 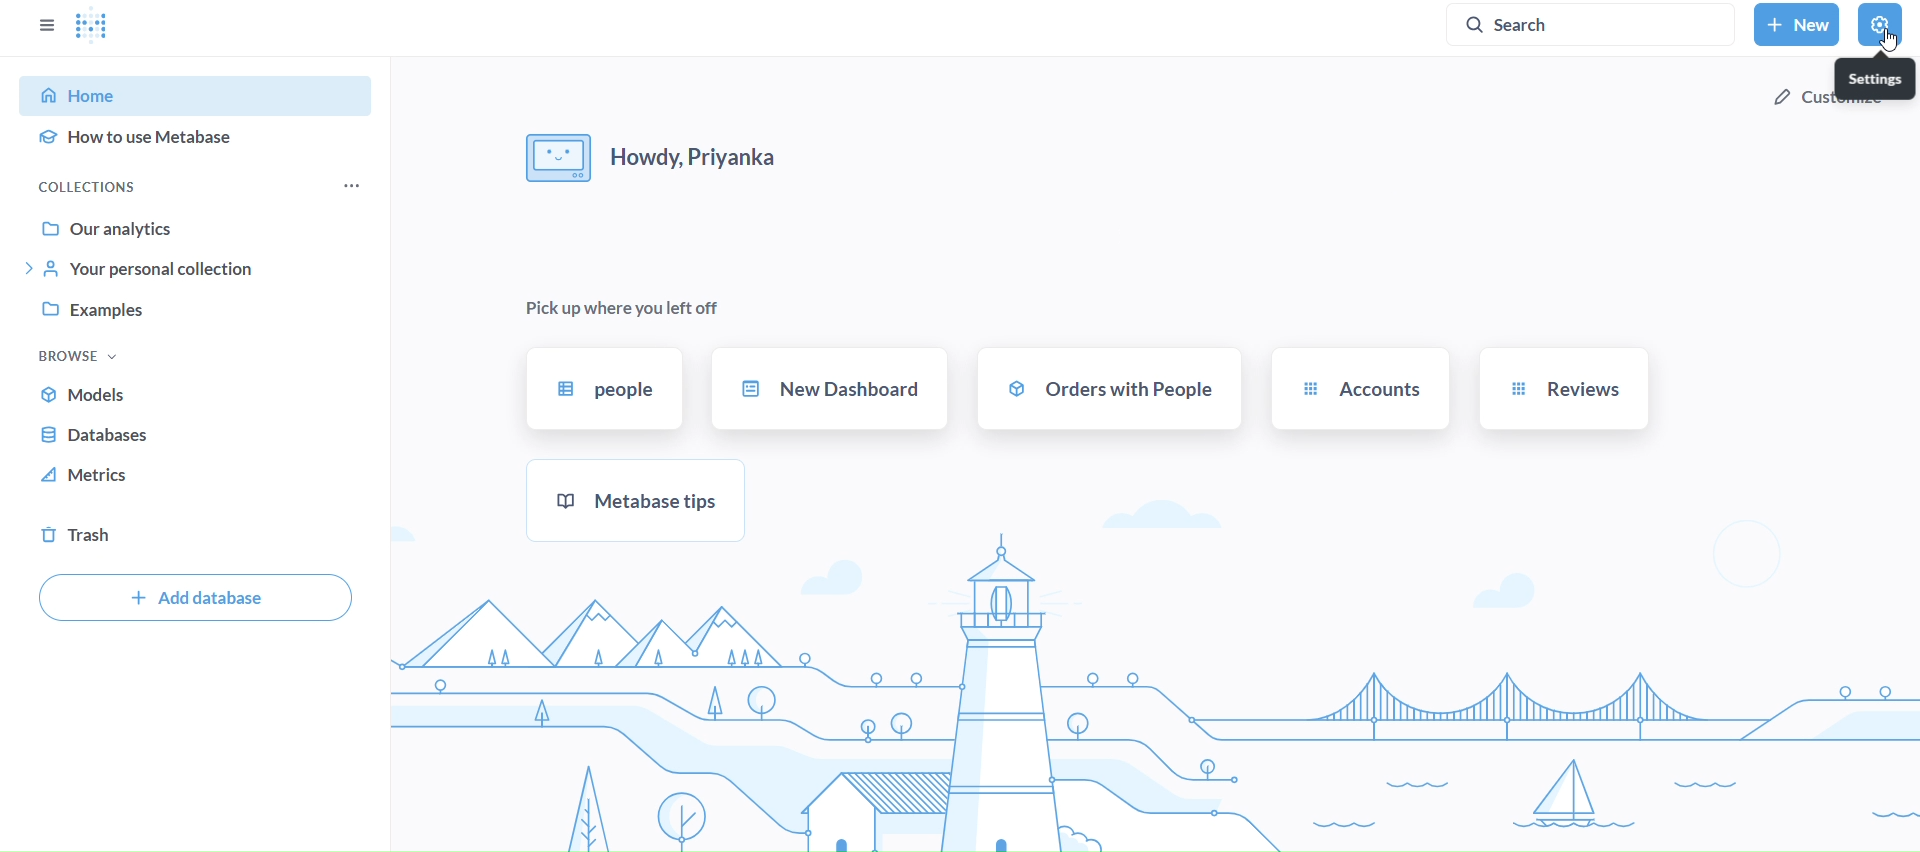 What do you see at coordinates (198, 138) in the screenshot?
I see `how to use metabase` at bounding box center [198, 138].